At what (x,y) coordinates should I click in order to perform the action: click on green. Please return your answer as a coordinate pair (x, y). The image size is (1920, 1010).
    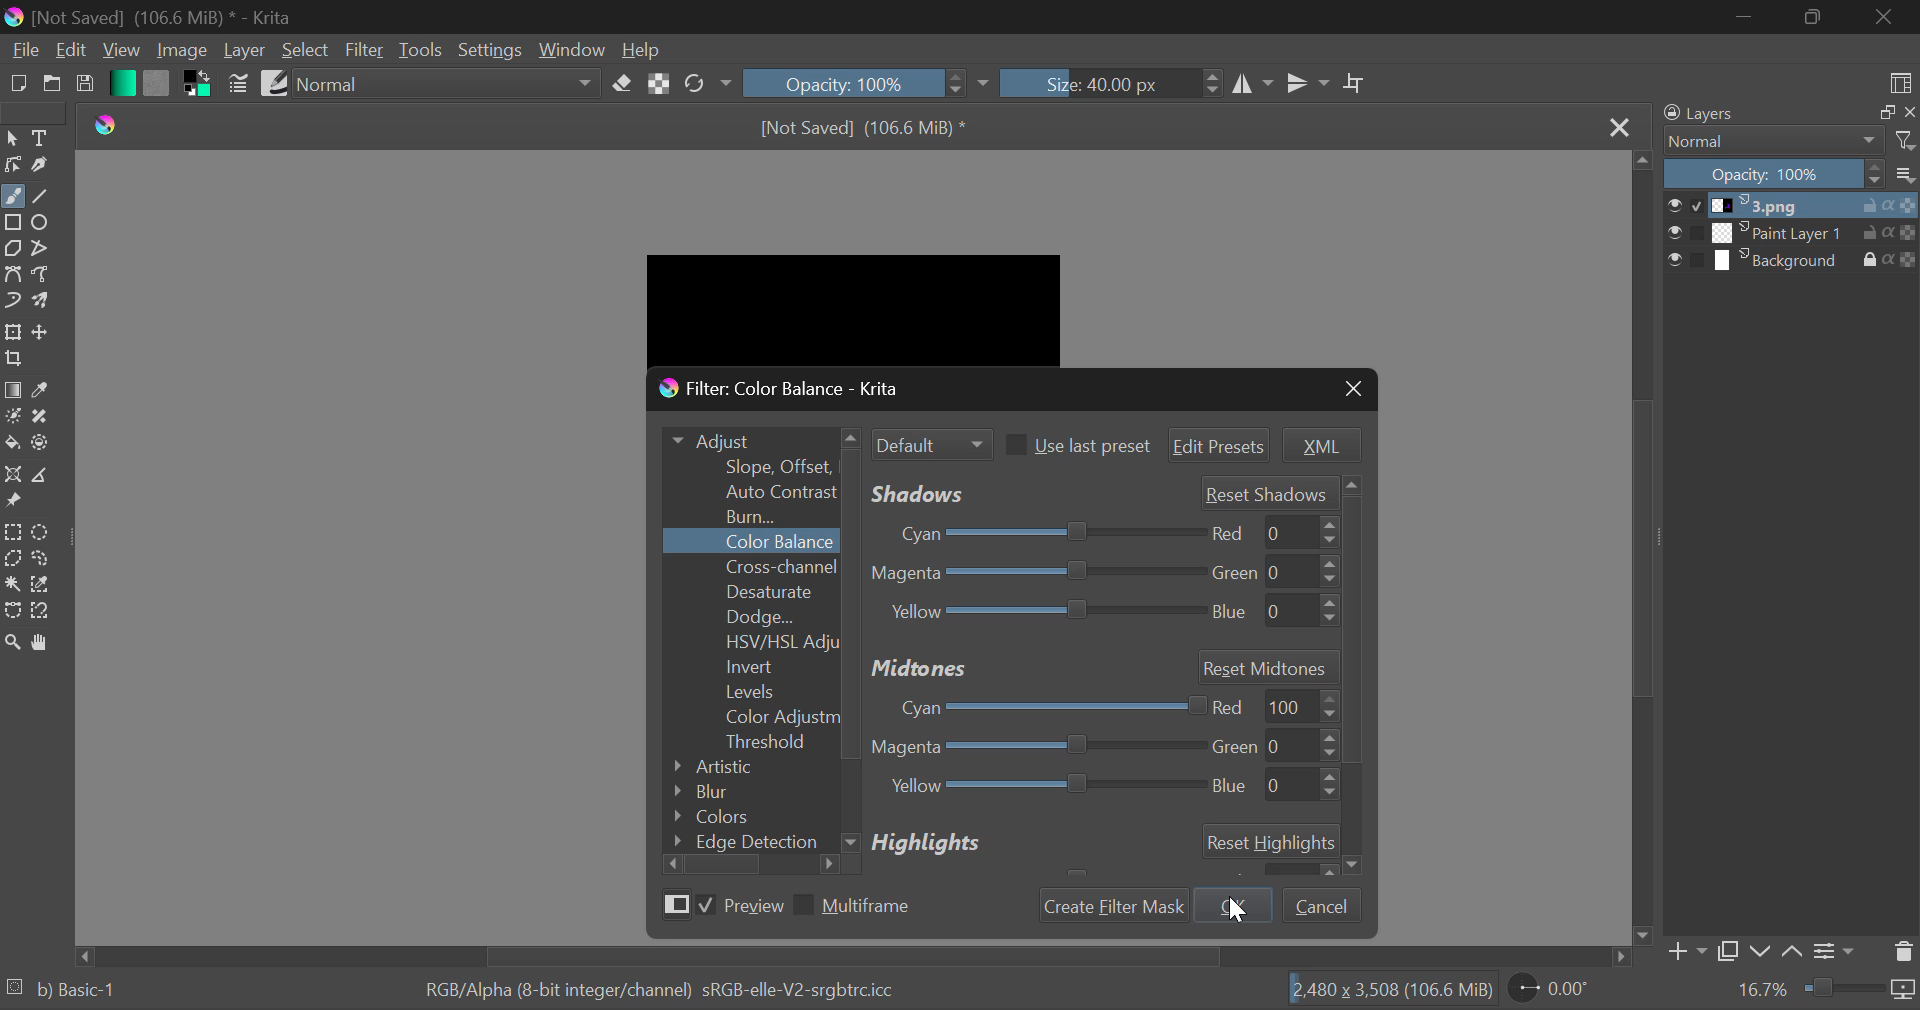
    Looking at the image, I should click on (1275, 570).